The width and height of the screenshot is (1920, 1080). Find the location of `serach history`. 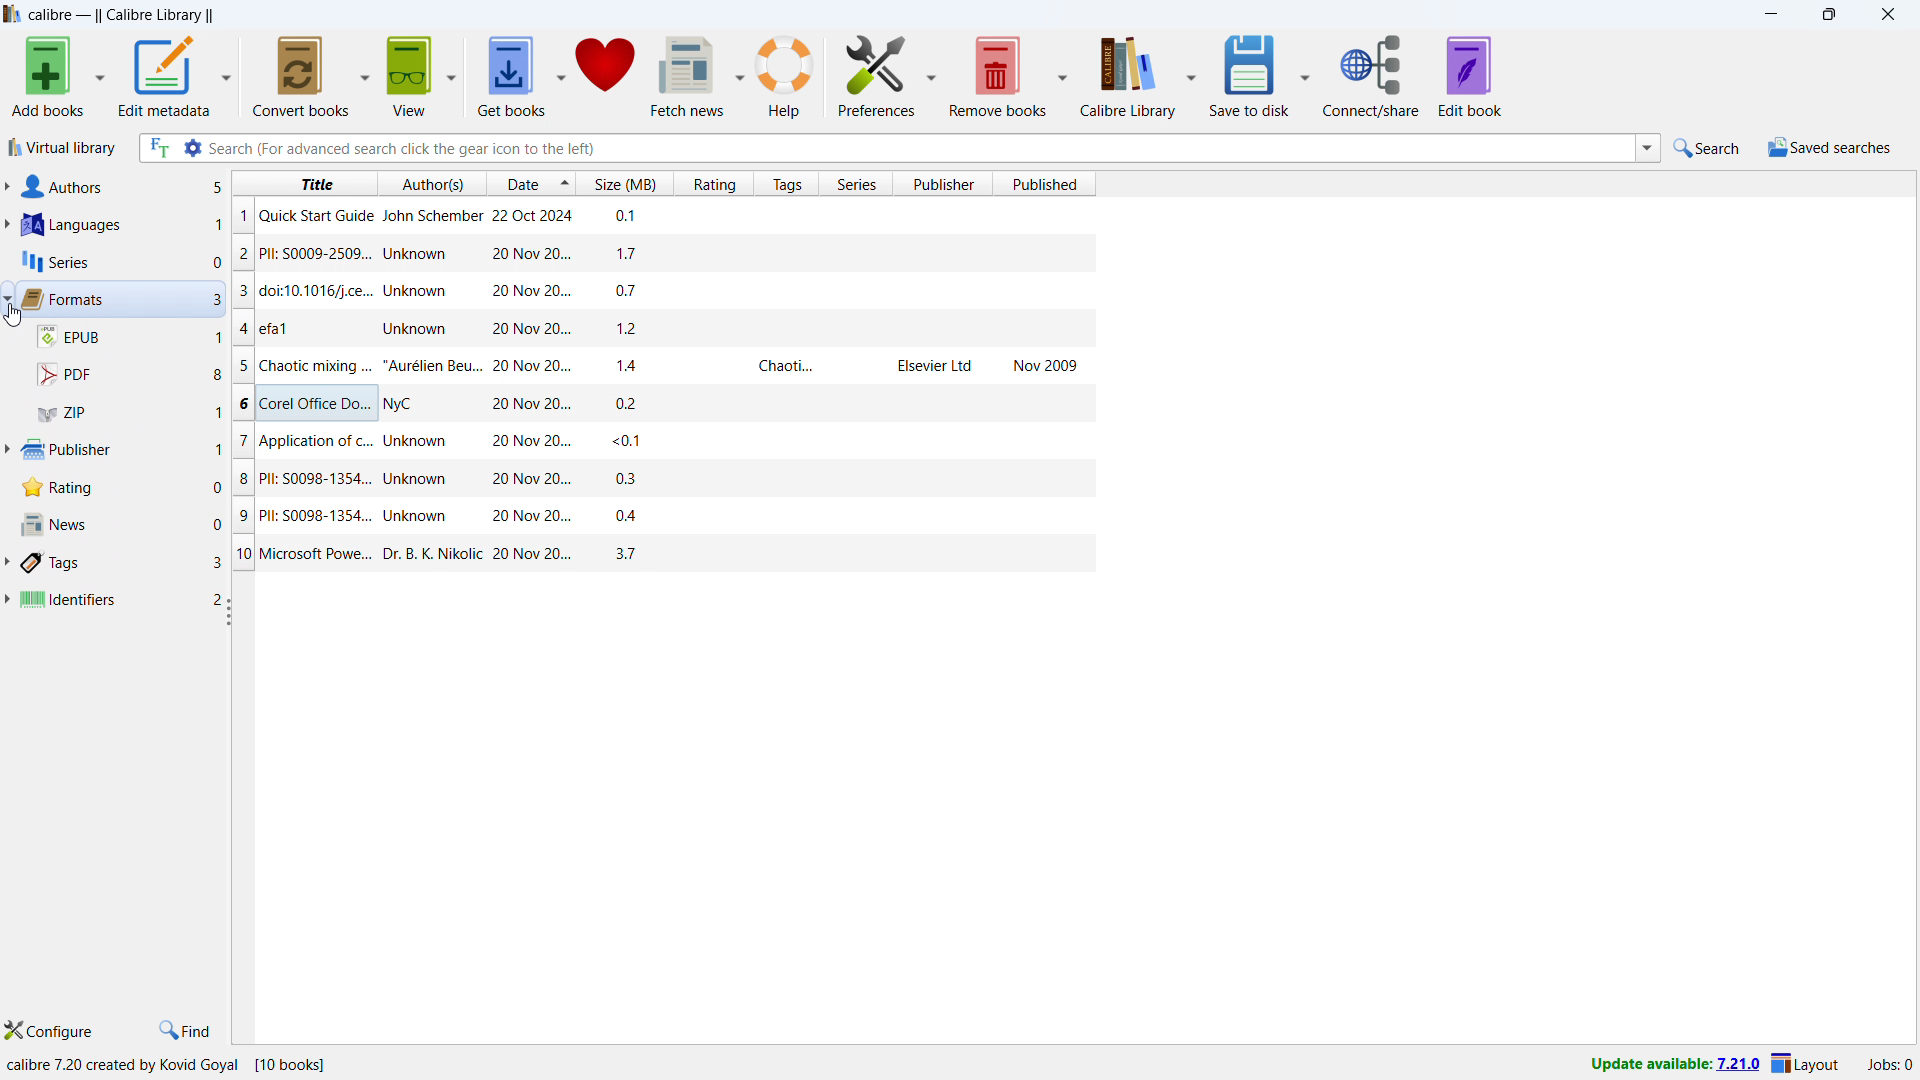

serach history is located at coordinates (1648, 148).